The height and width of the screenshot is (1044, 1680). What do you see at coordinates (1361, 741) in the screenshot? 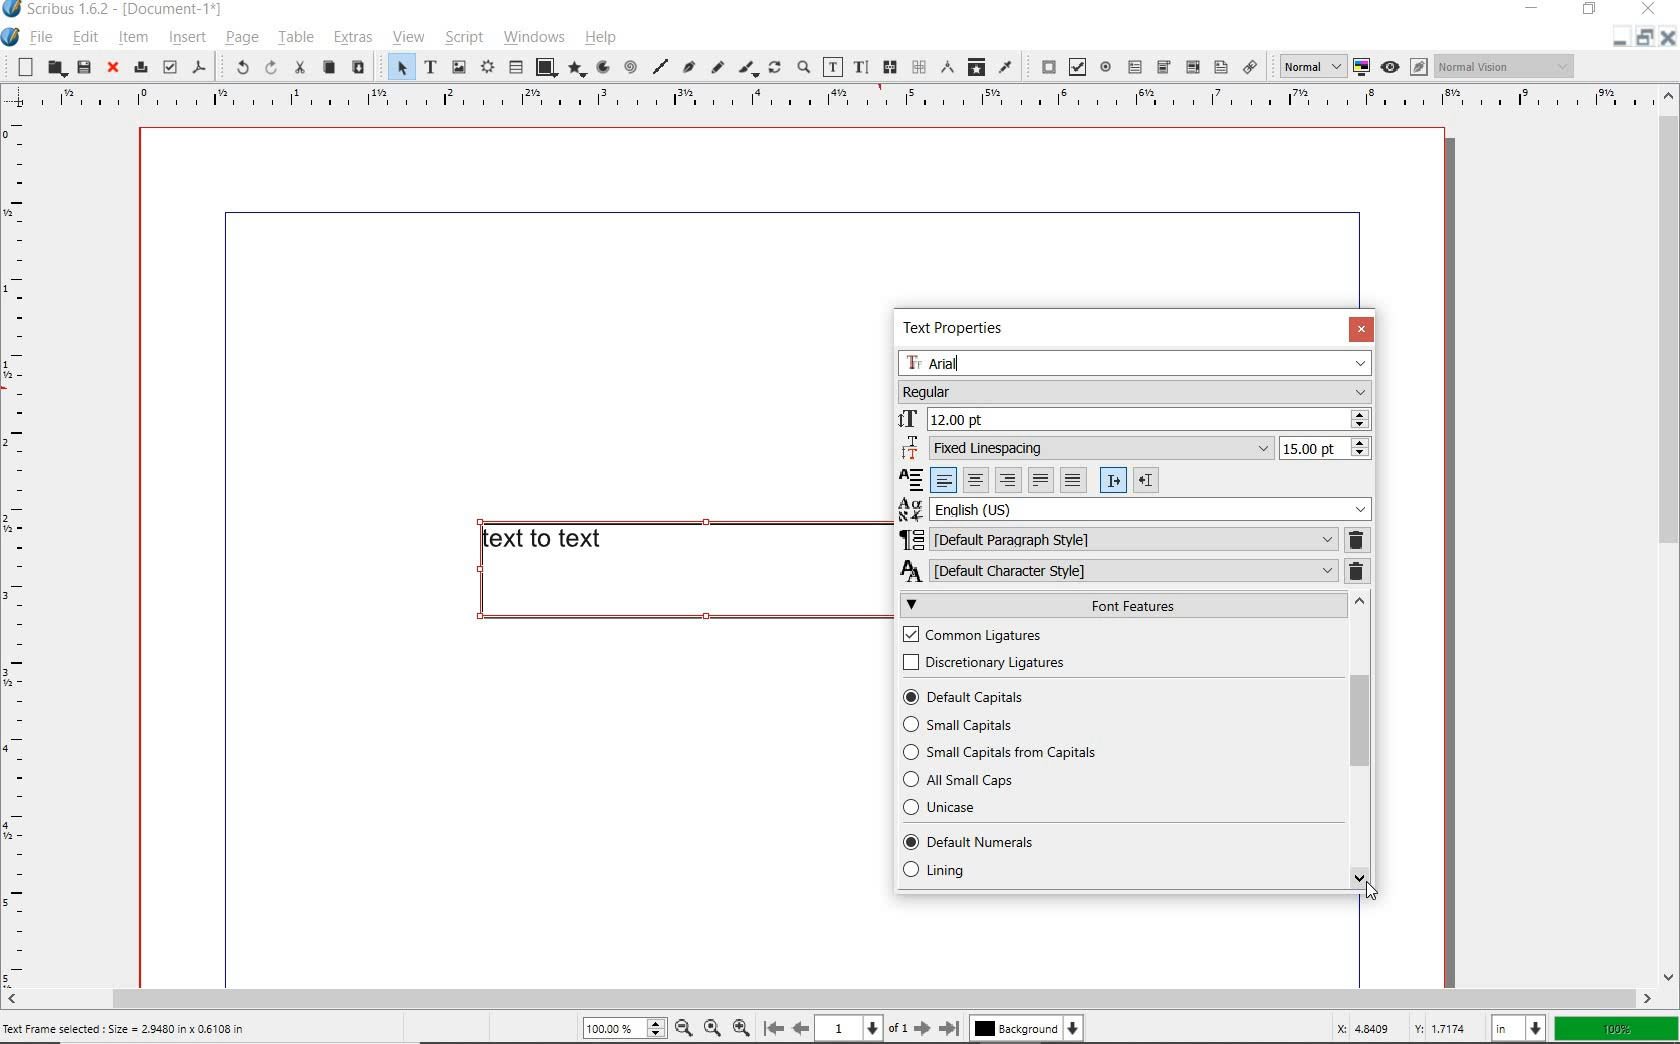
I see `SCROLLBAR` at bounding box center [1361, 741].